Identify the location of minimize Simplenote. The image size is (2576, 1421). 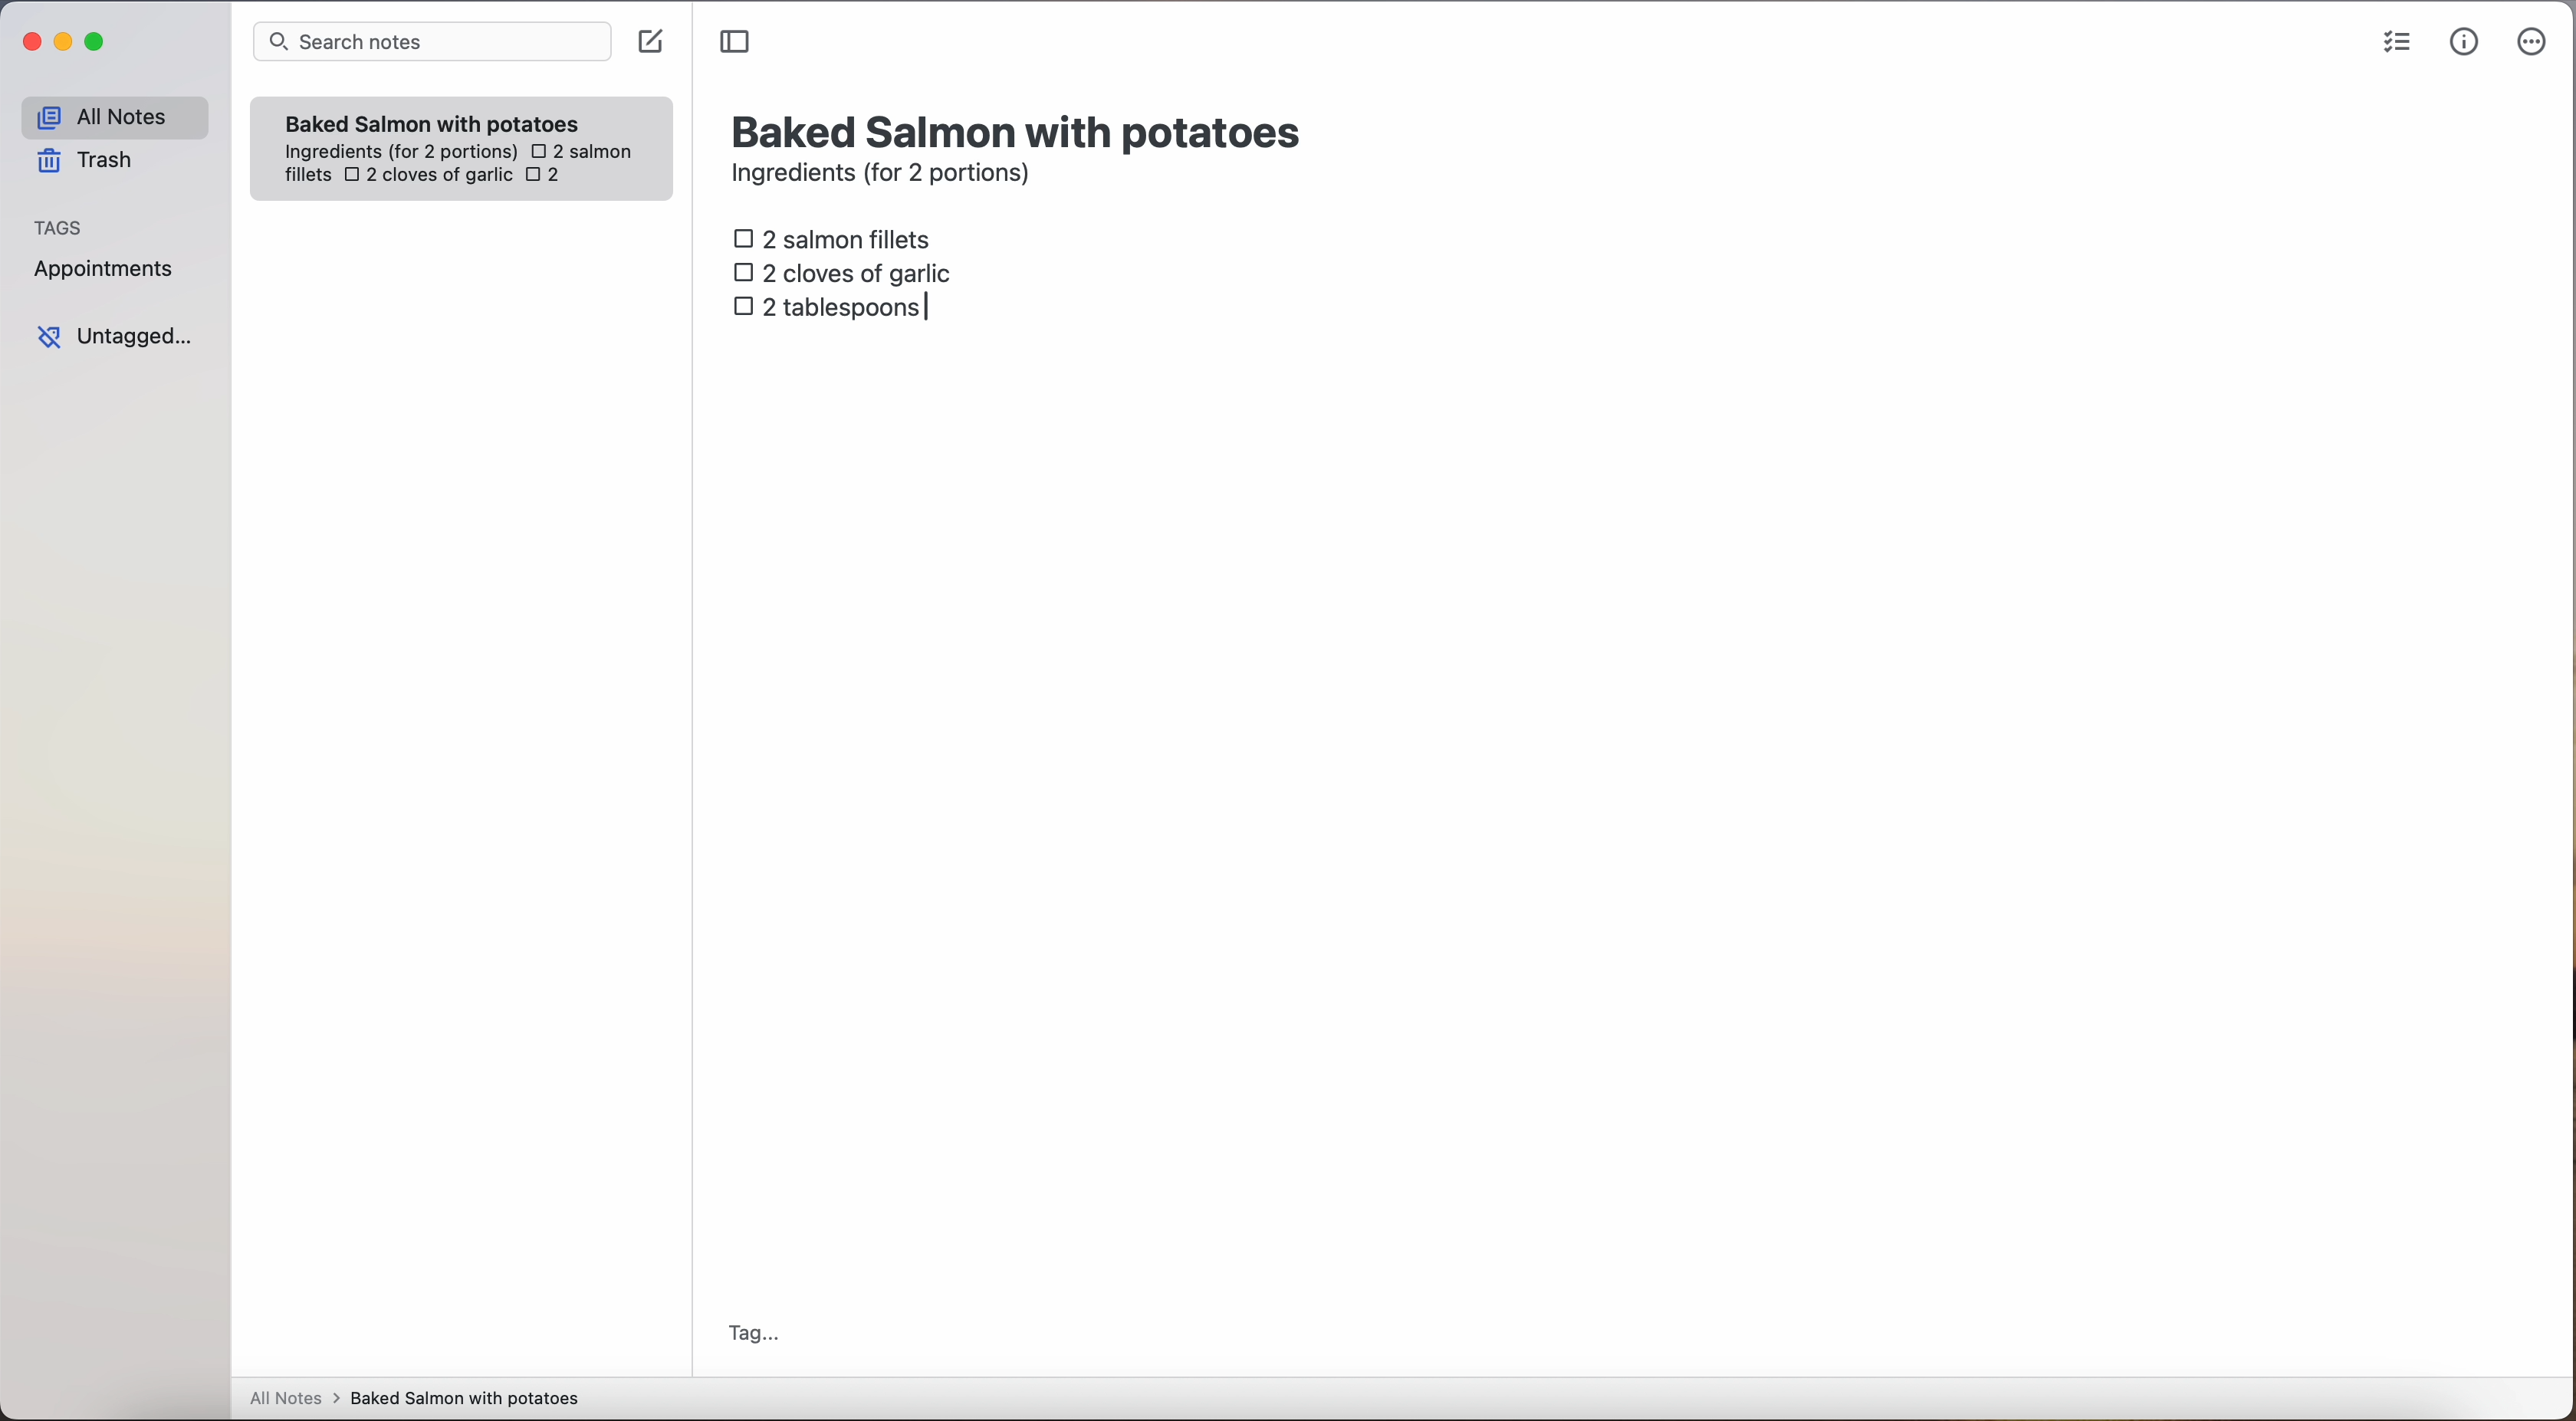
(63, 44).